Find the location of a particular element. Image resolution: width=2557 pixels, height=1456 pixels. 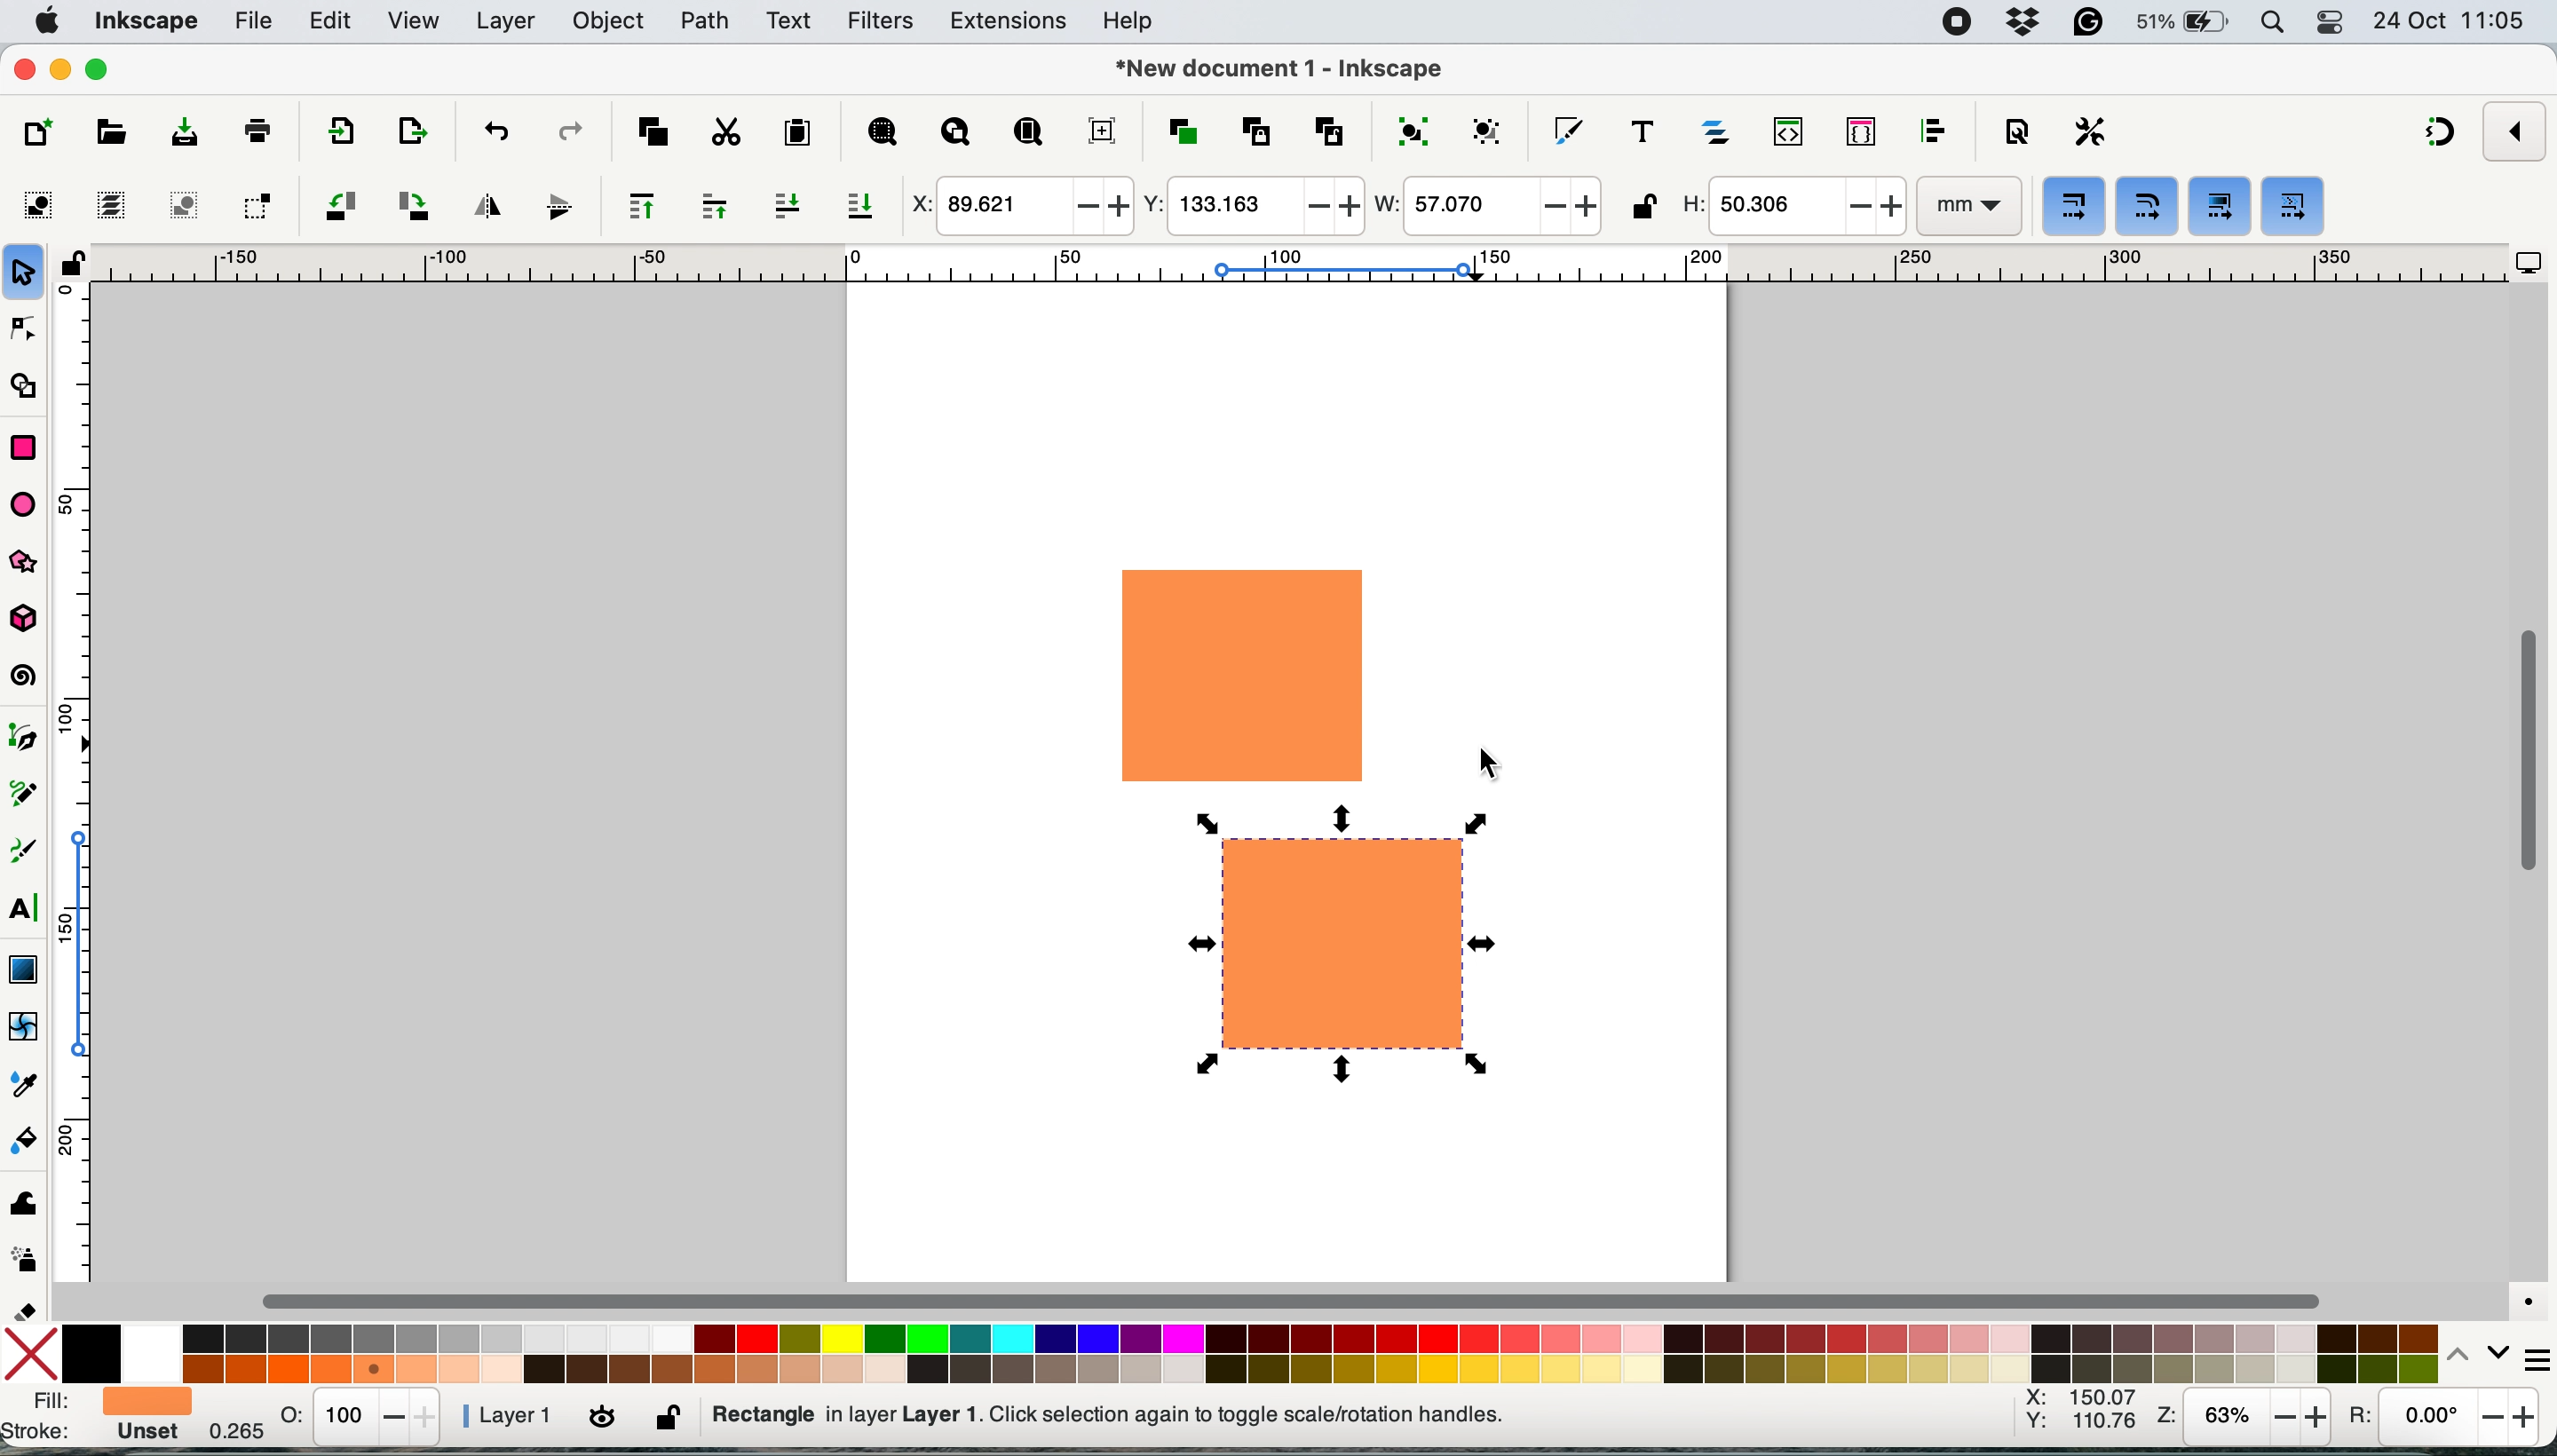

close is located at coordinates (25, 71).